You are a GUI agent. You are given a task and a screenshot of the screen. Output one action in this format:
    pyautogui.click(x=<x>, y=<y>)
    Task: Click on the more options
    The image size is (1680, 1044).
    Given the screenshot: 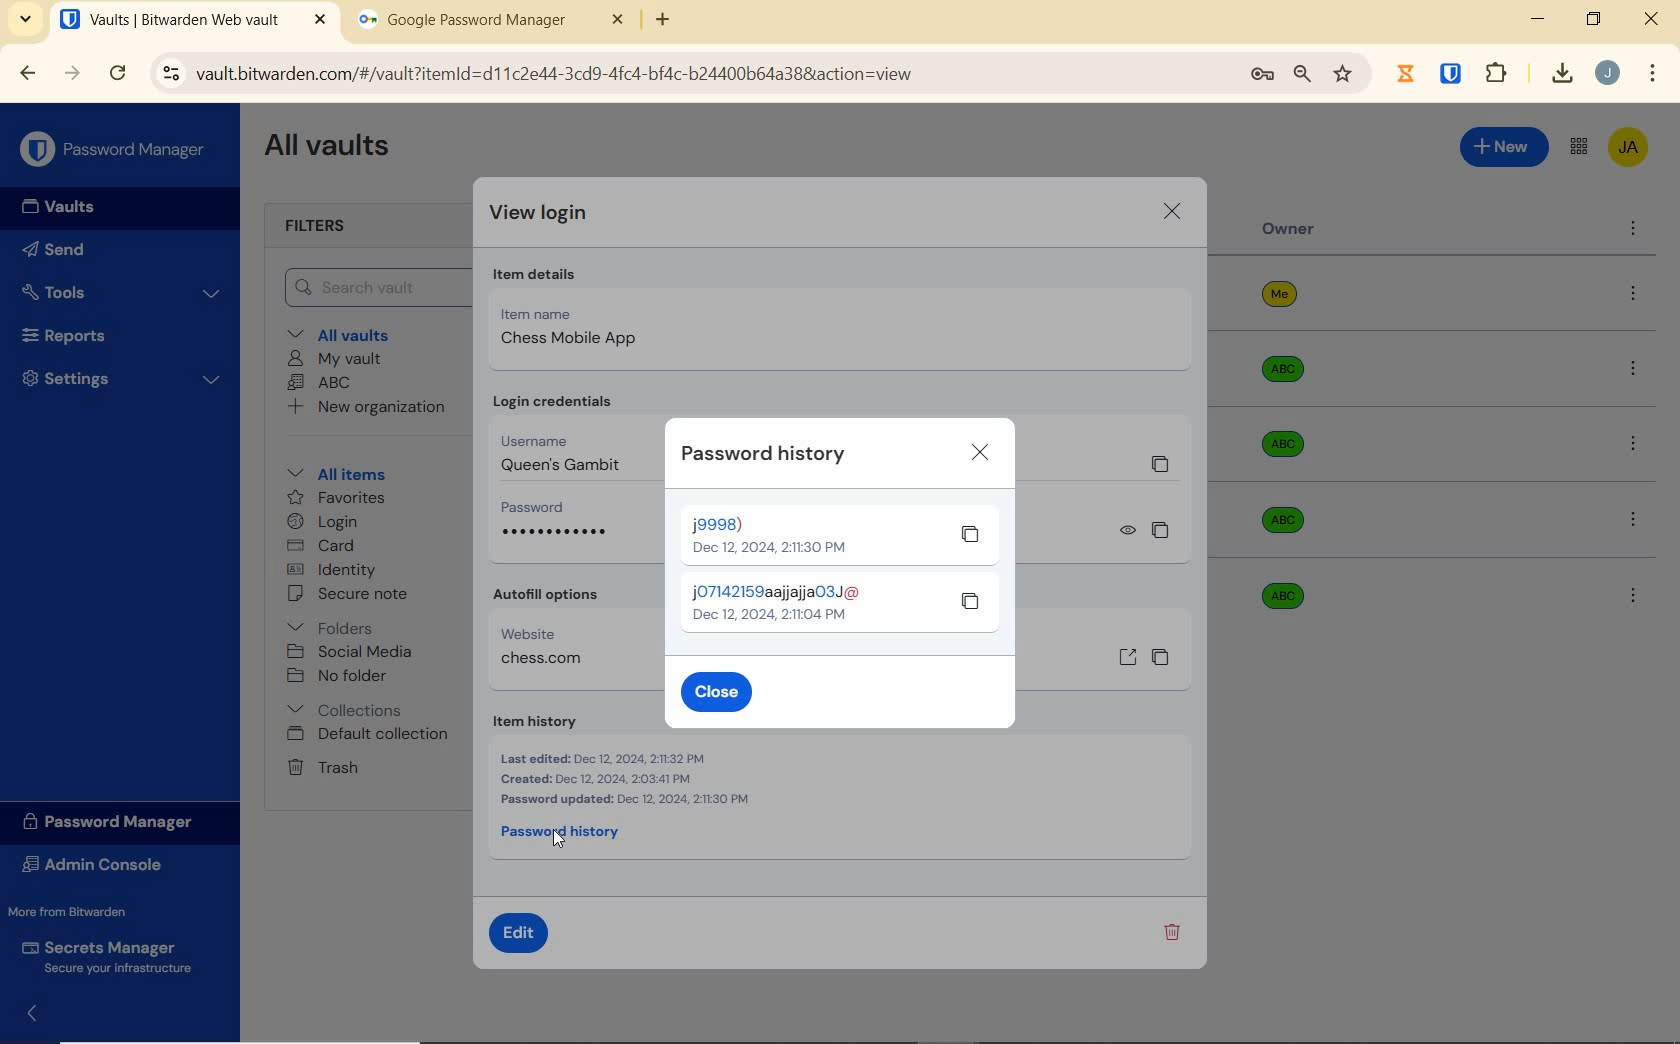 What is the action you would take?
    pyautogui.click(x=1628, y=371)
    